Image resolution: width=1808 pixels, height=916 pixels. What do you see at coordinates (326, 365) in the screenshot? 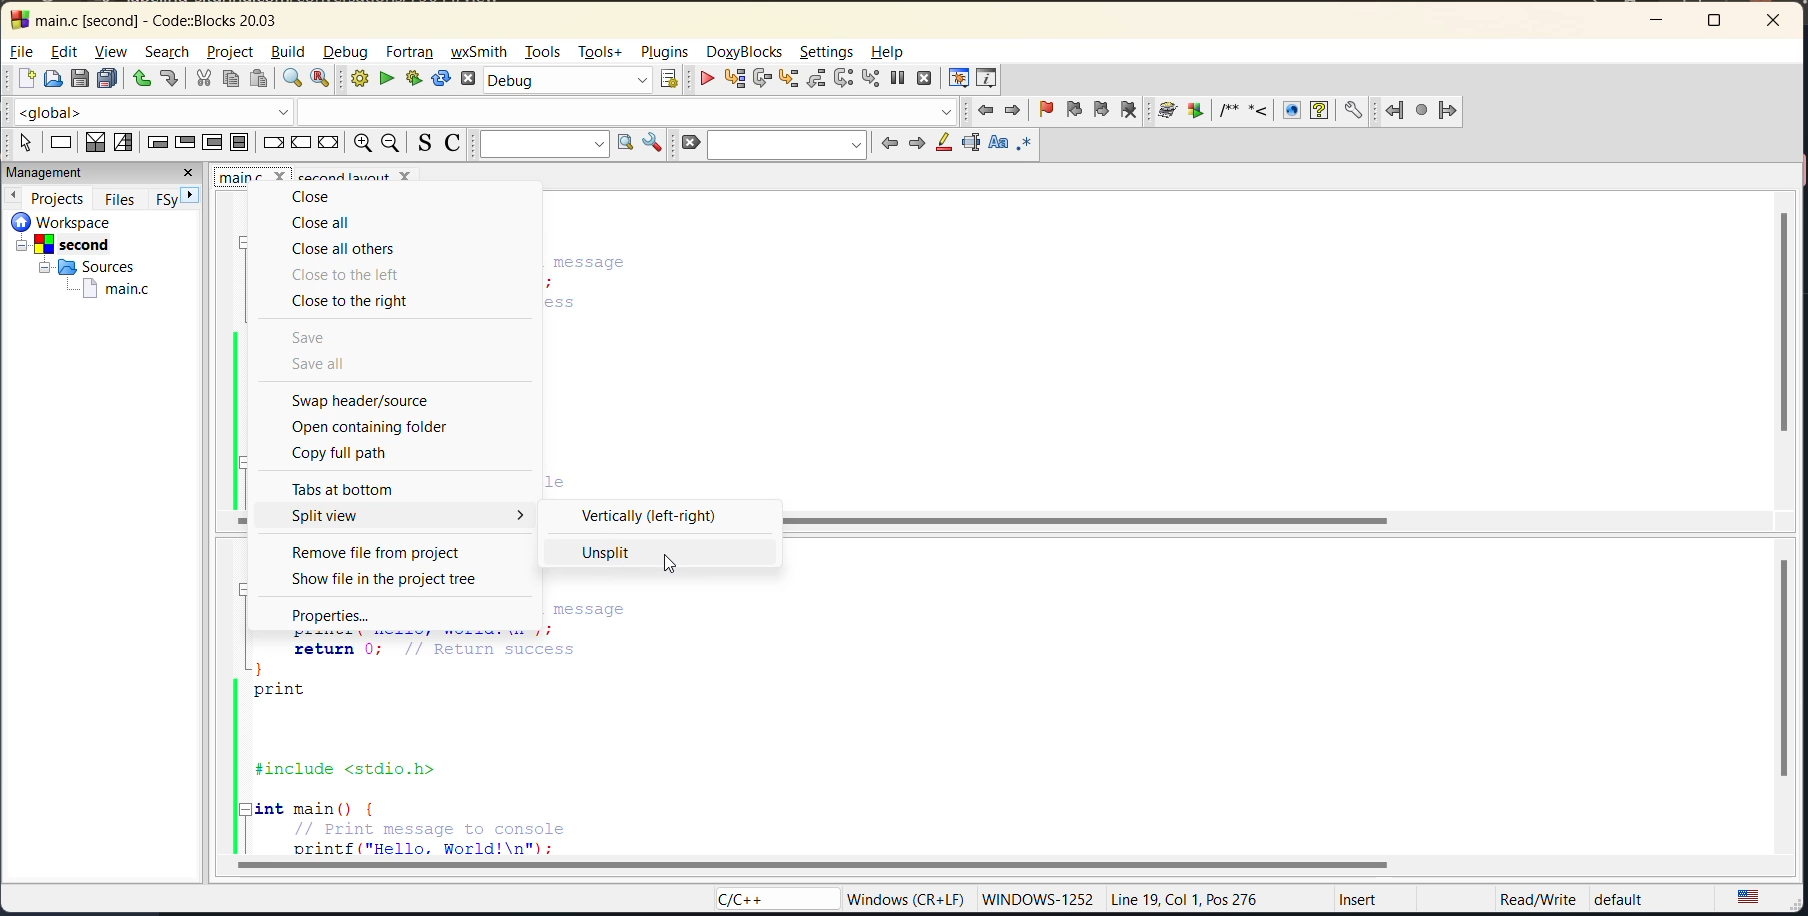
I see `save all` at bounding box center [326, 365].